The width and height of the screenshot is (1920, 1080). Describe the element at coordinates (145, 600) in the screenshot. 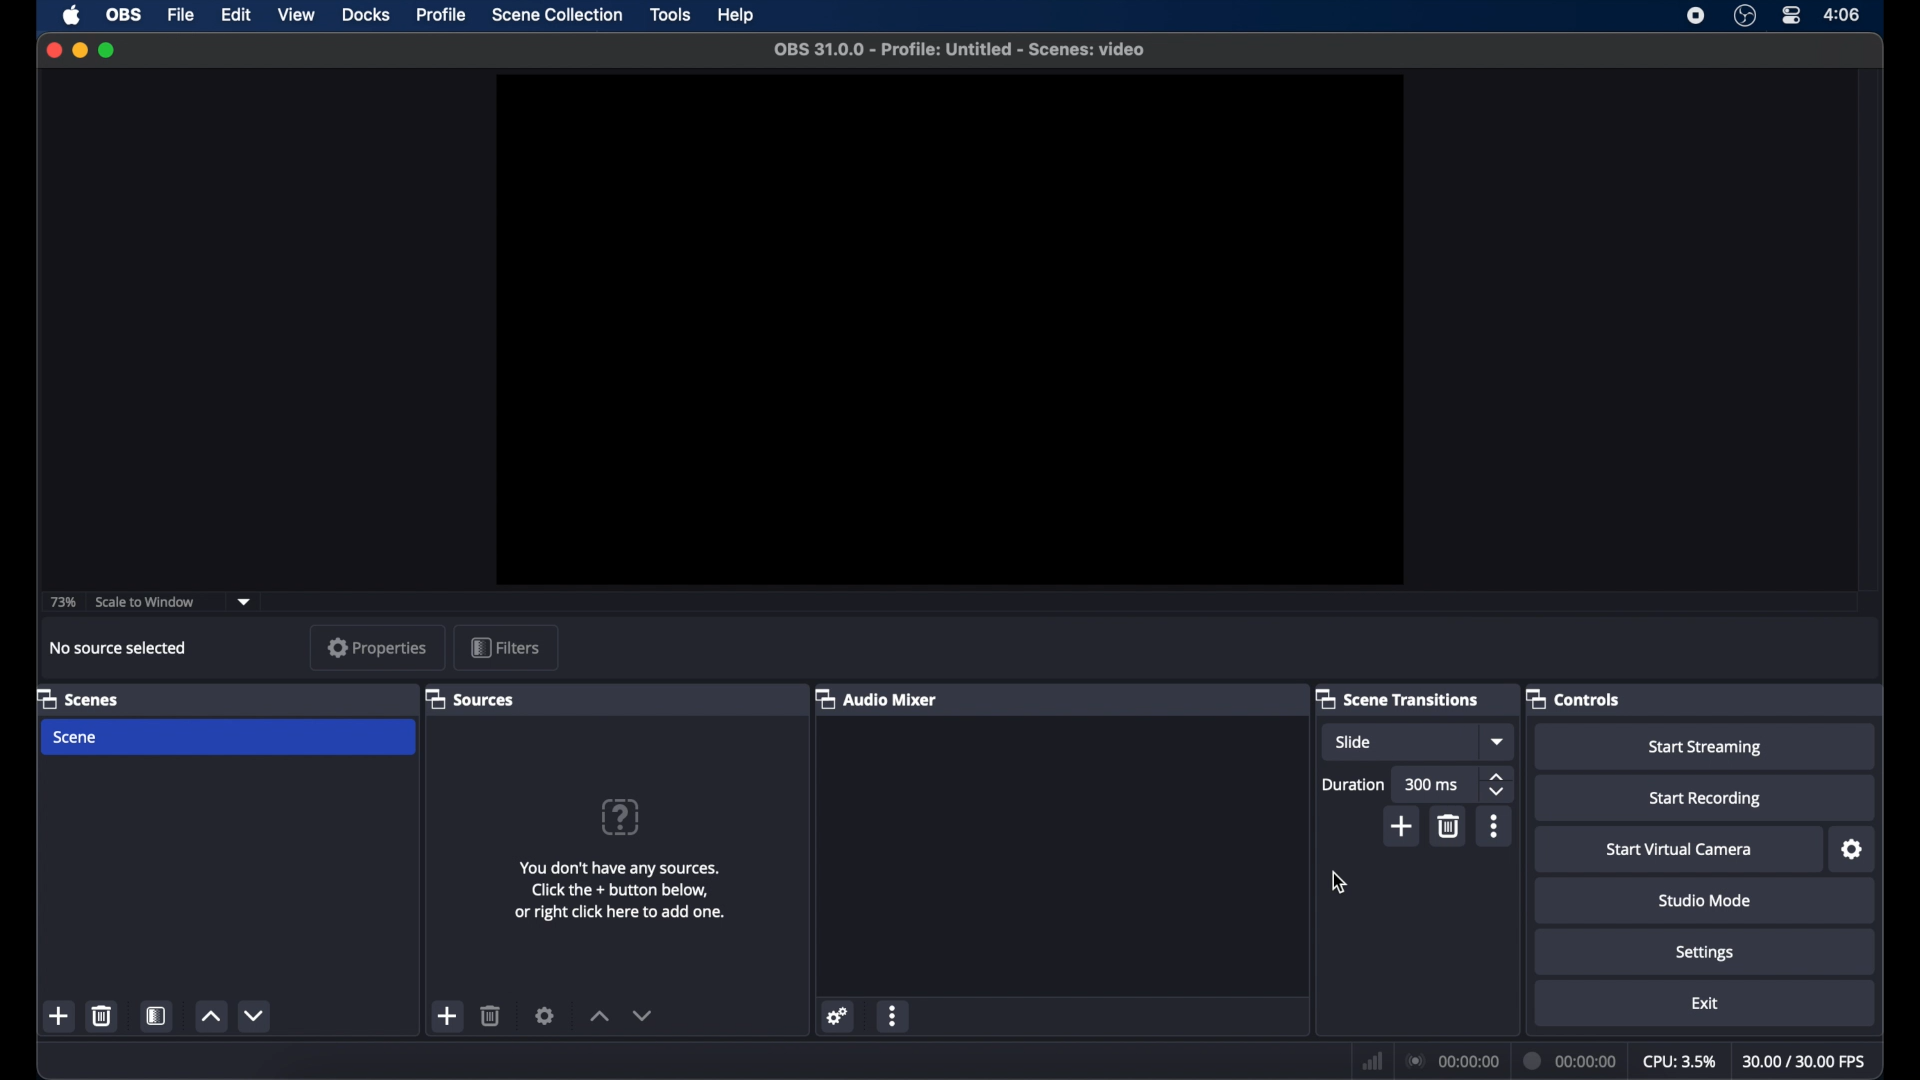

I see `scale to window` at that location.